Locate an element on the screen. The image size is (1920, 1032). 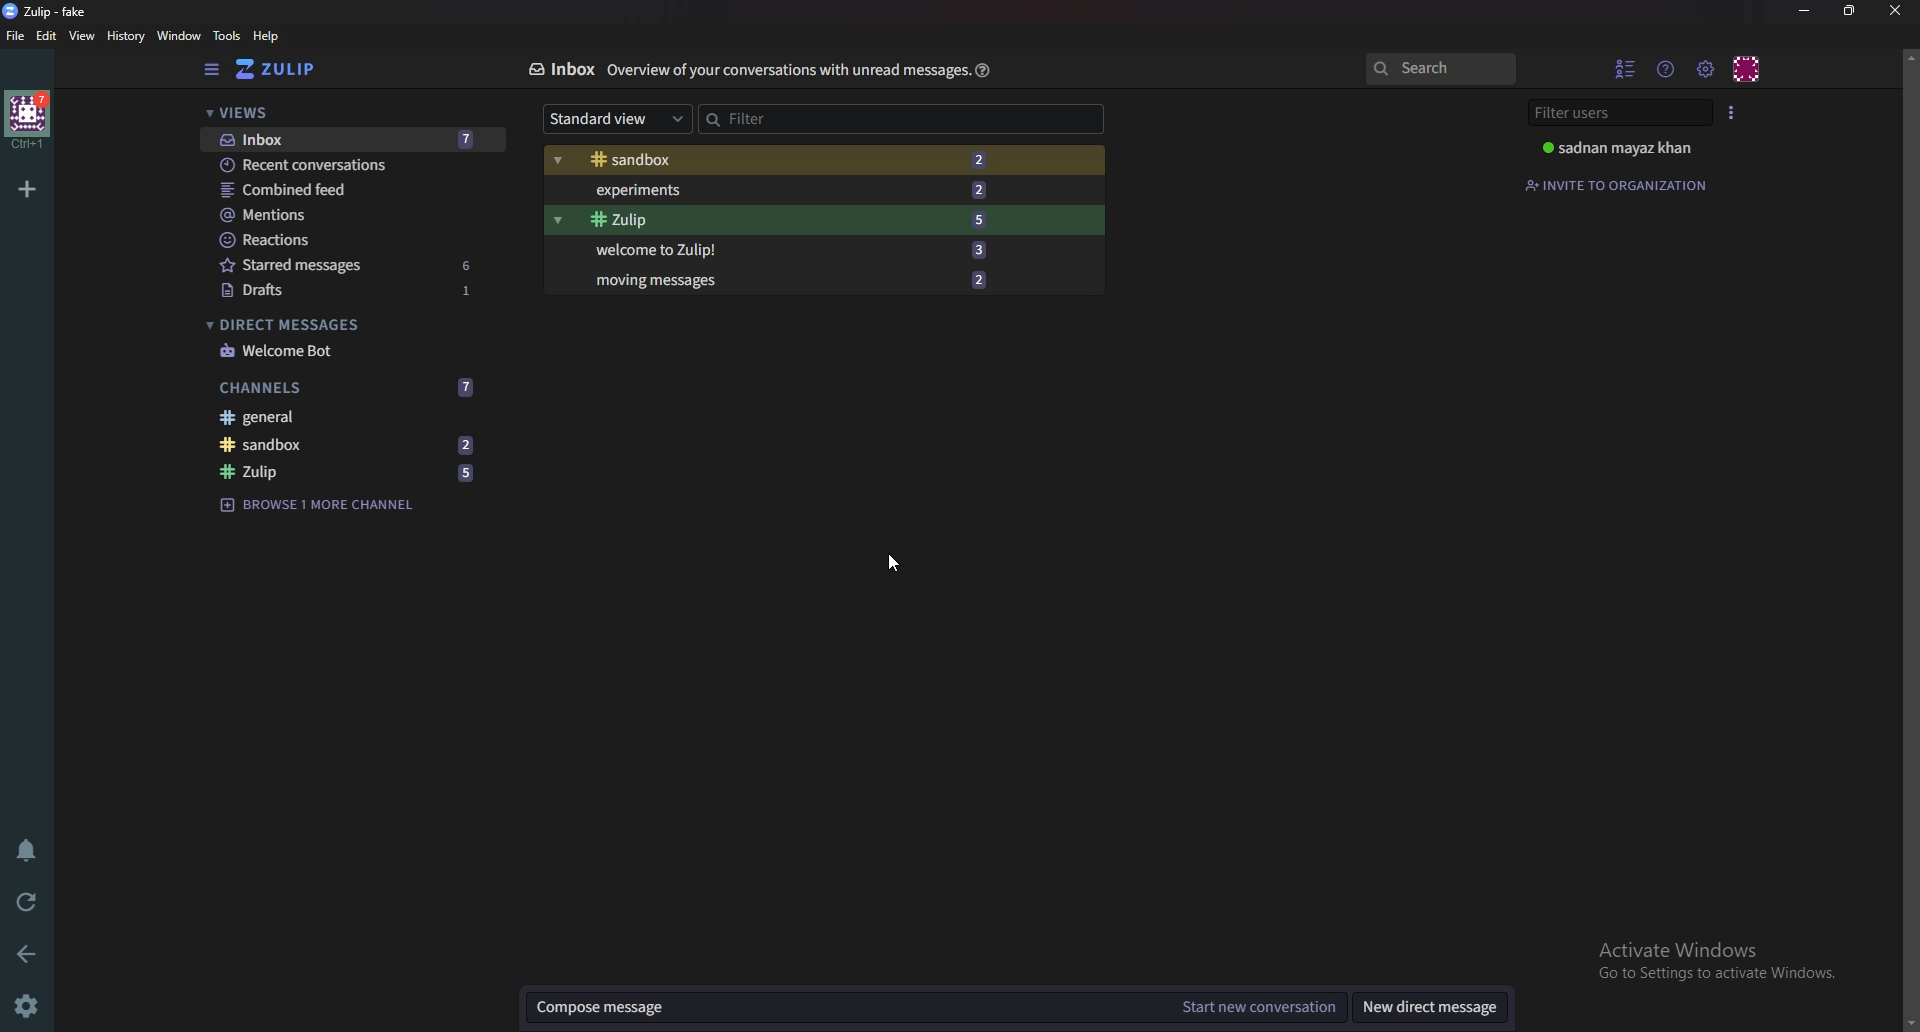
cursor is located at coordinates (892, 560).